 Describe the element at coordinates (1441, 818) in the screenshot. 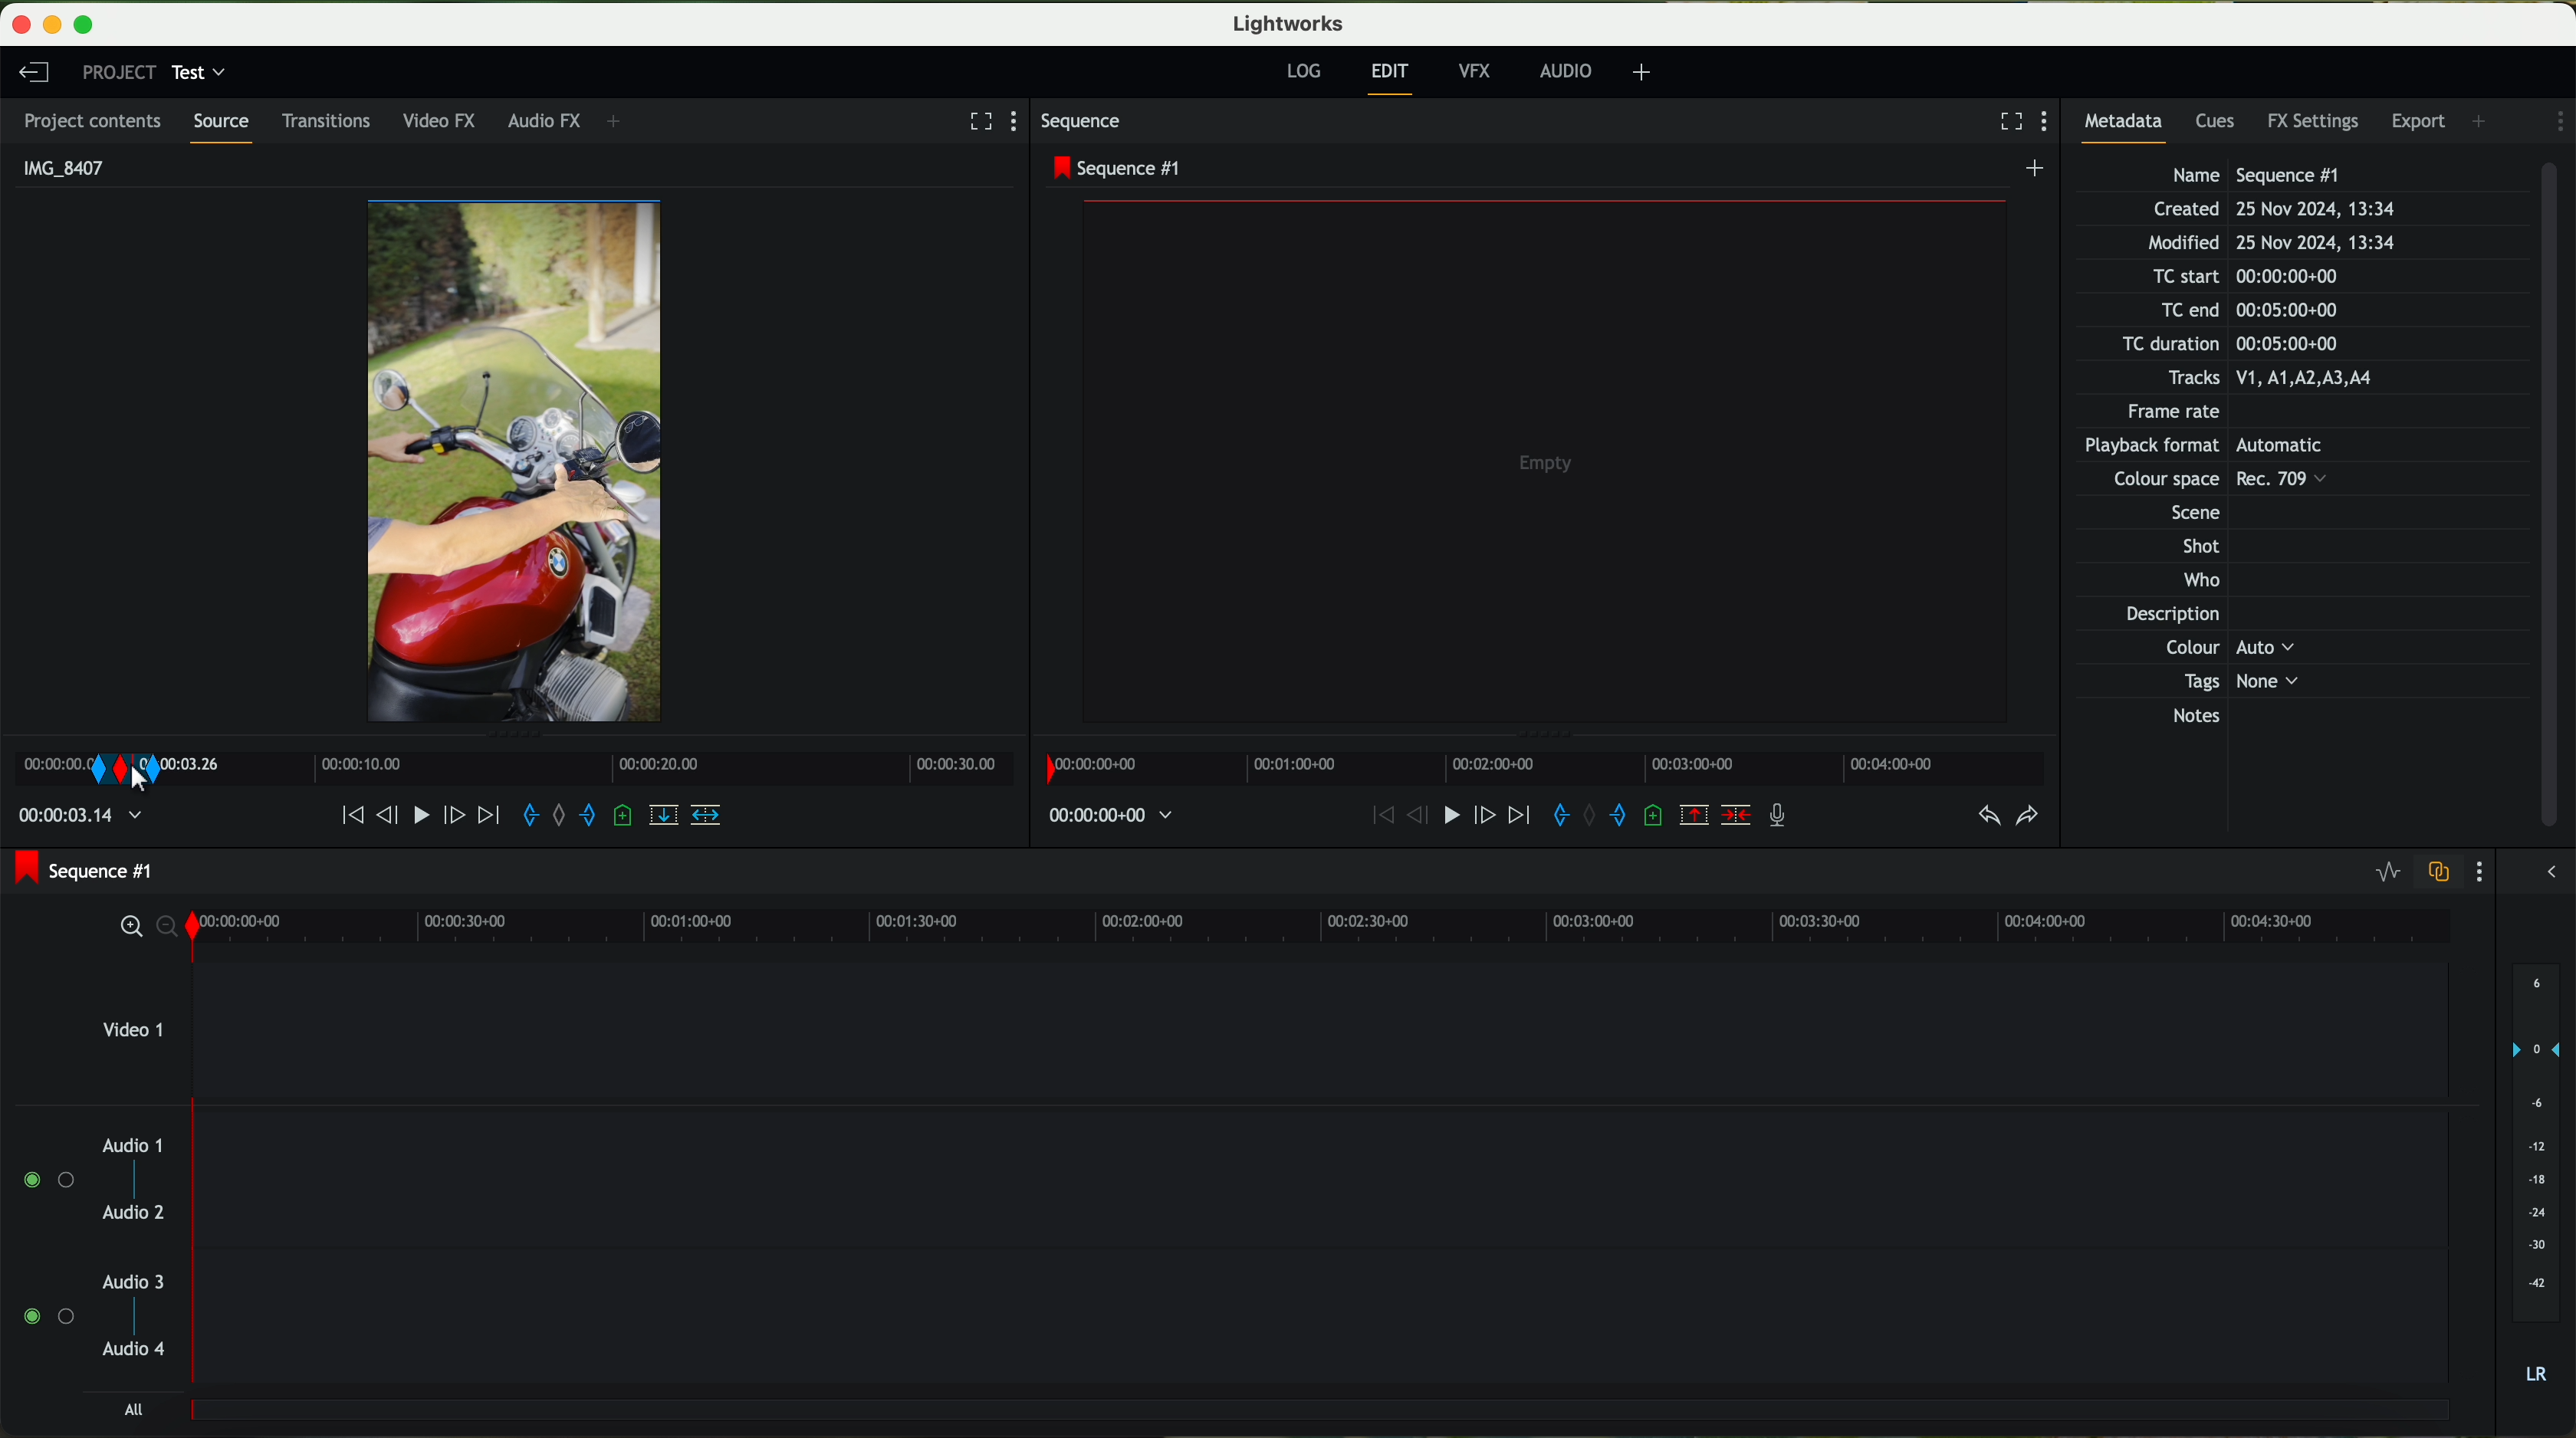

I see `play` at that location.